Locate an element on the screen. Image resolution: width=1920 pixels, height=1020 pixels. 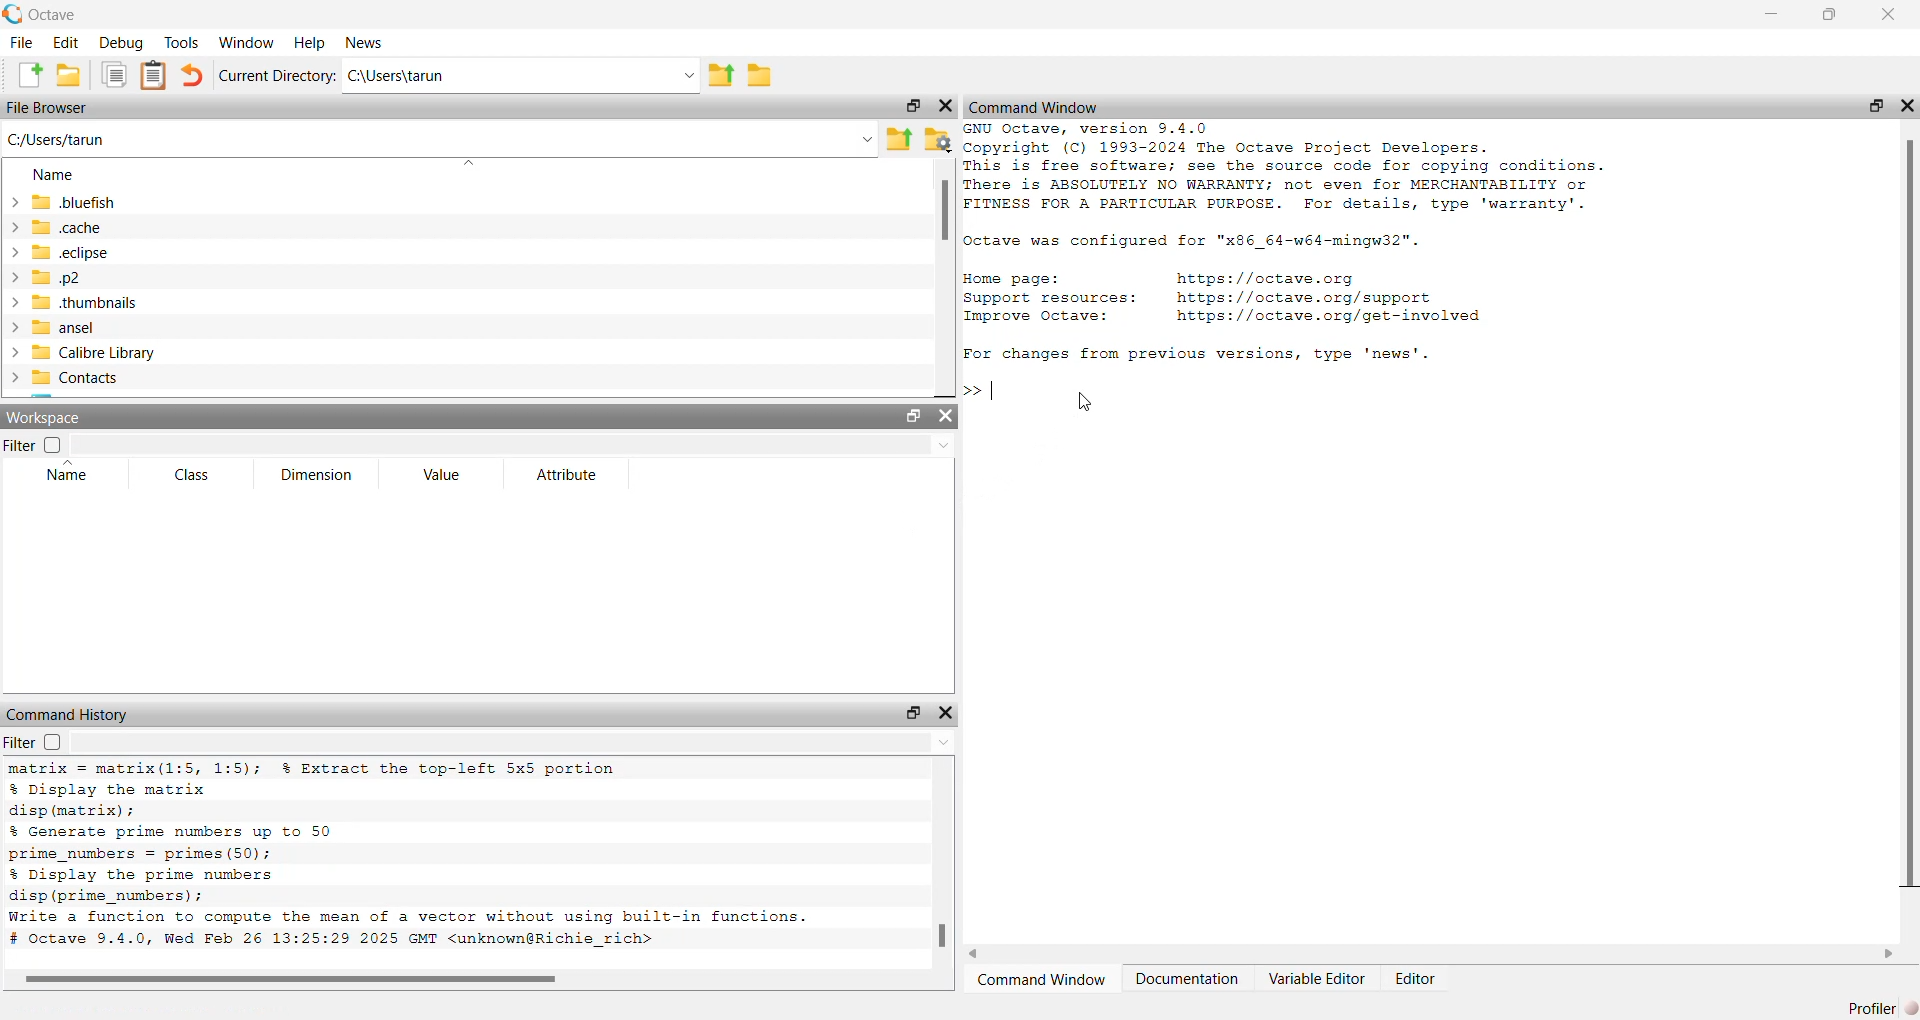
octave is located at coordinates (56, 15).